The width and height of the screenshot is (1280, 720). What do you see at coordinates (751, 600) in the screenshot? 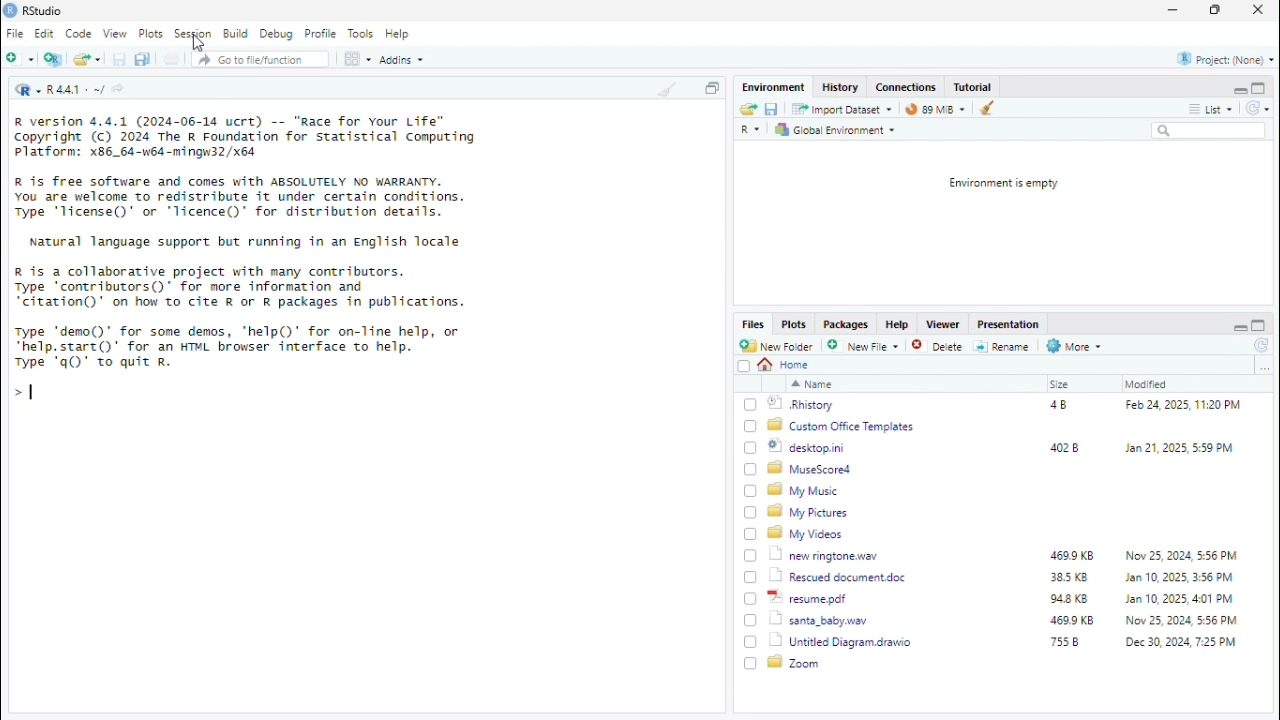
I see `Checkbox` at bounding box center [751, 600].